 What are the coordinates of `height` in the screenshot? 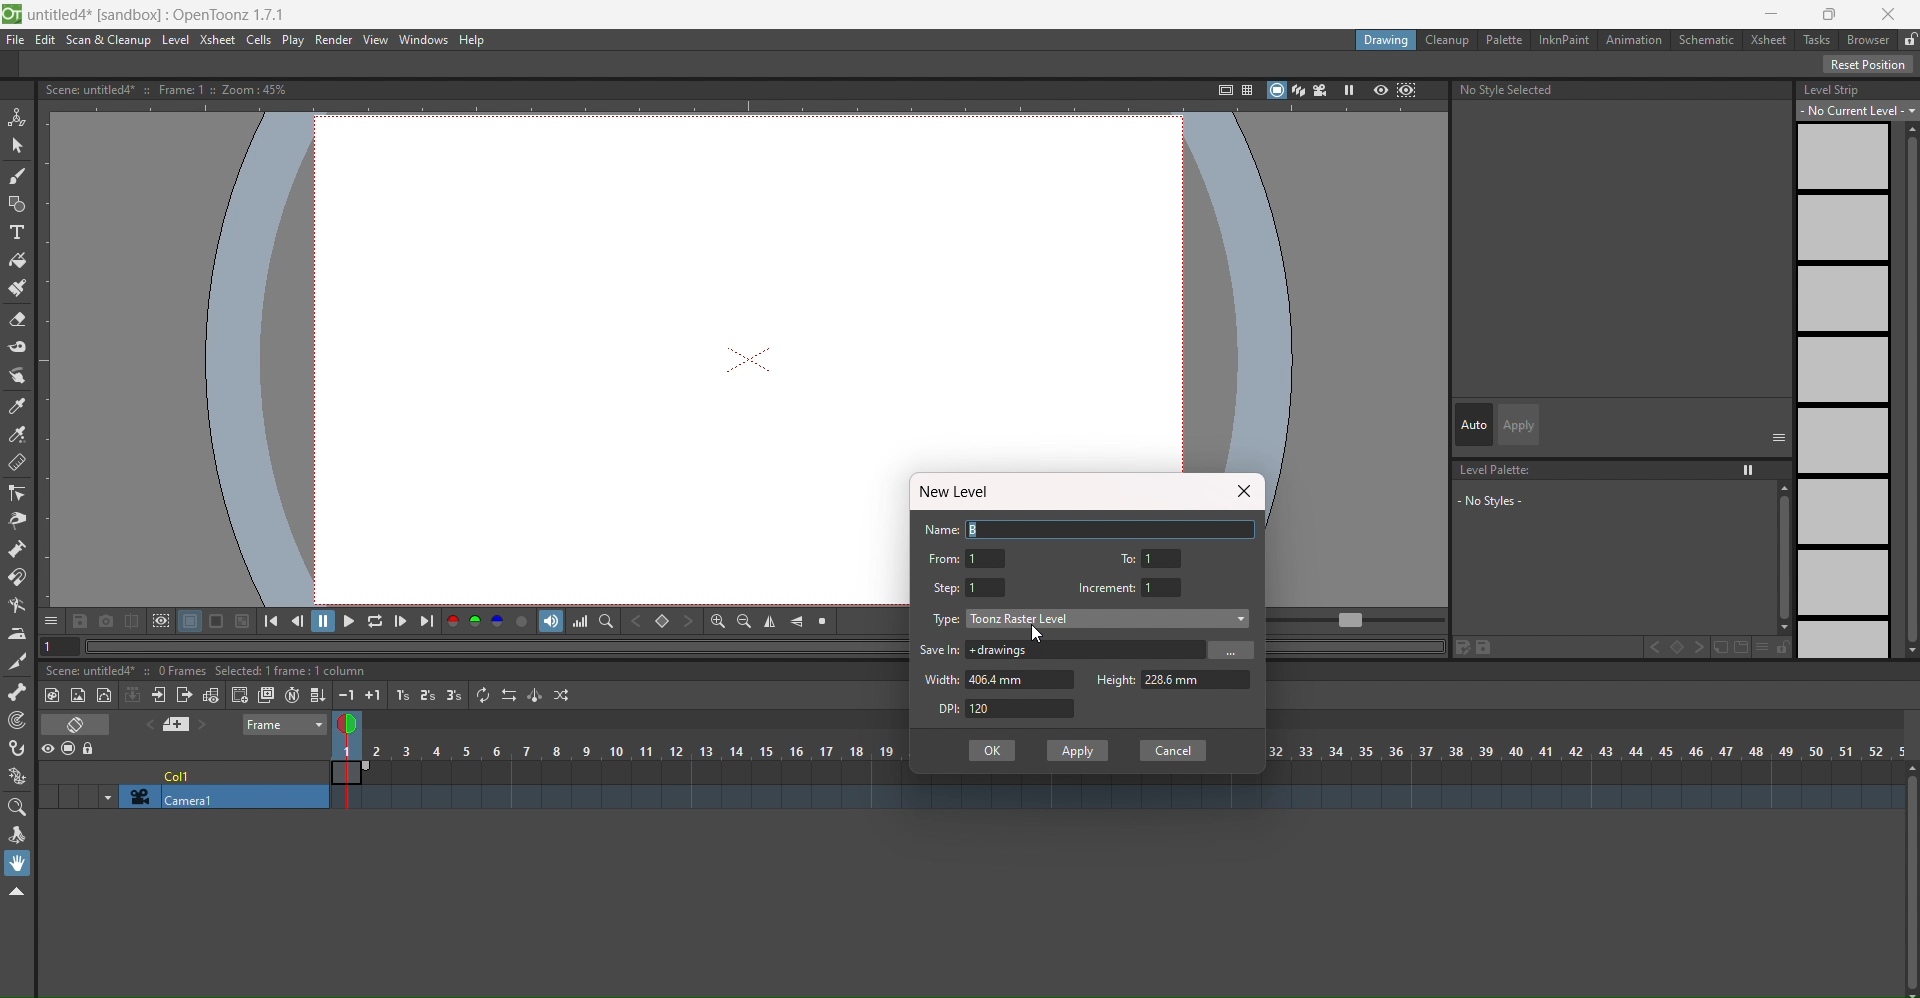 It's located at (1114, 677).